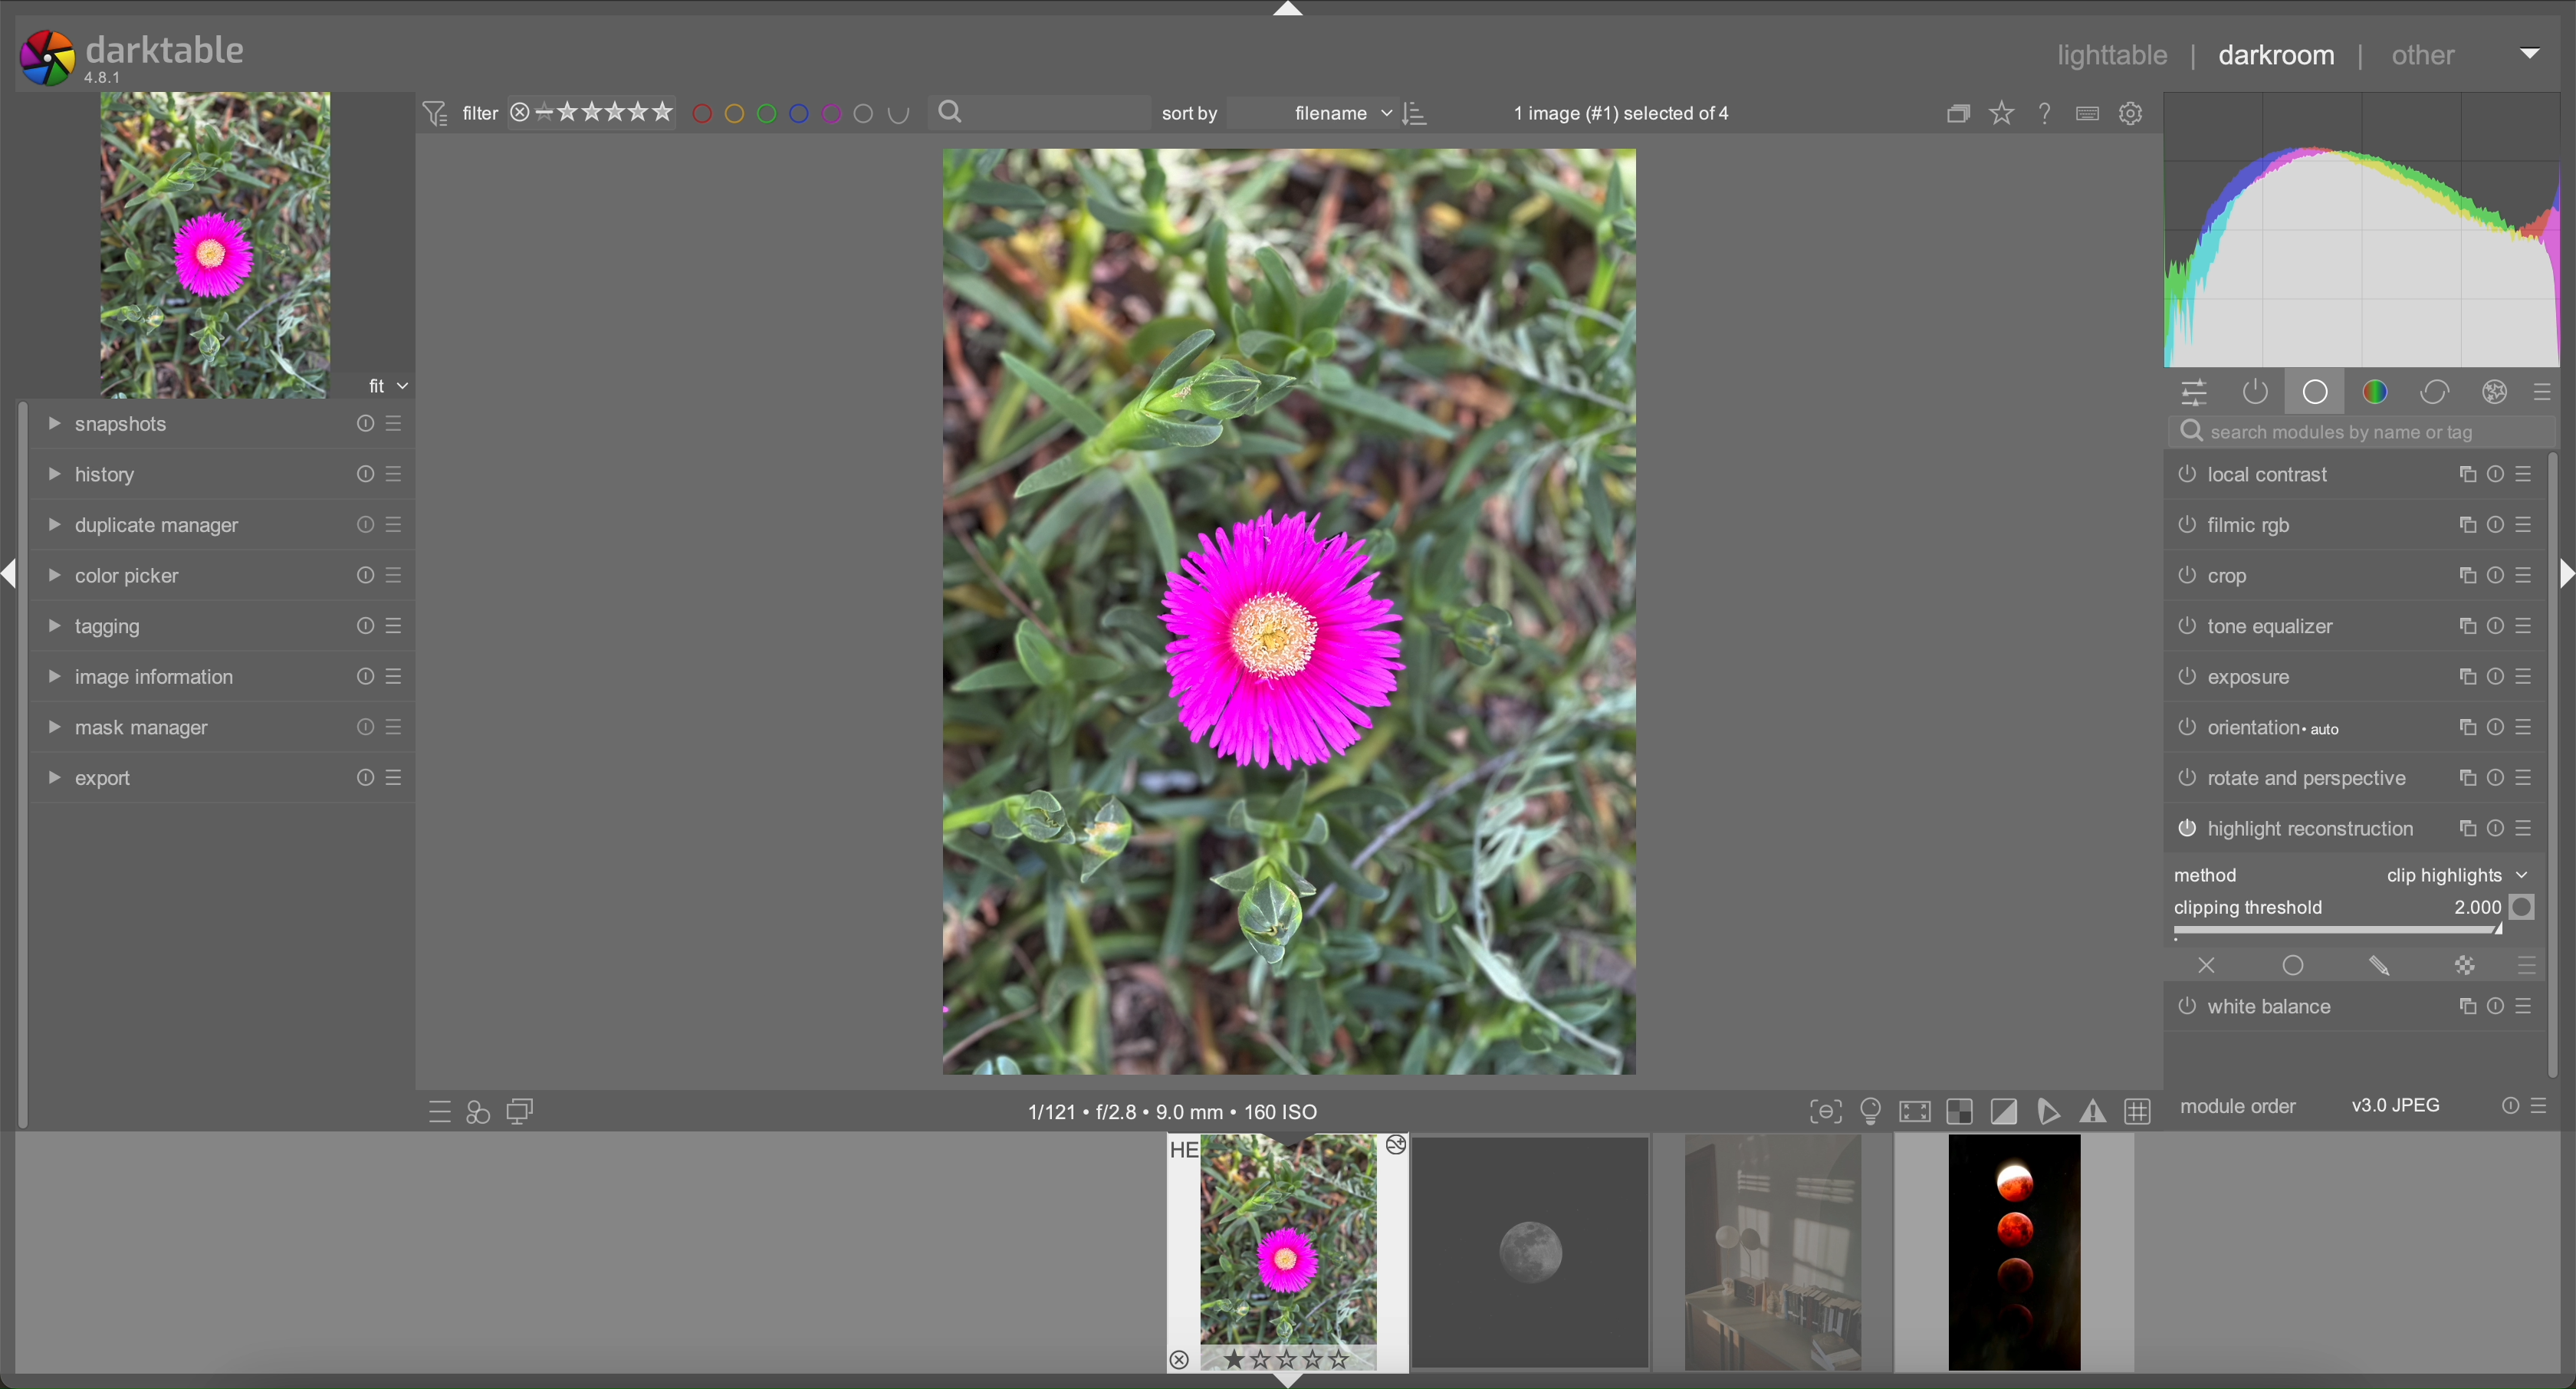 This screenshot has width=2576, height=1389. Describe the element at coordinates (138, 677) in the screenshot. I see `image information tab` at that location.